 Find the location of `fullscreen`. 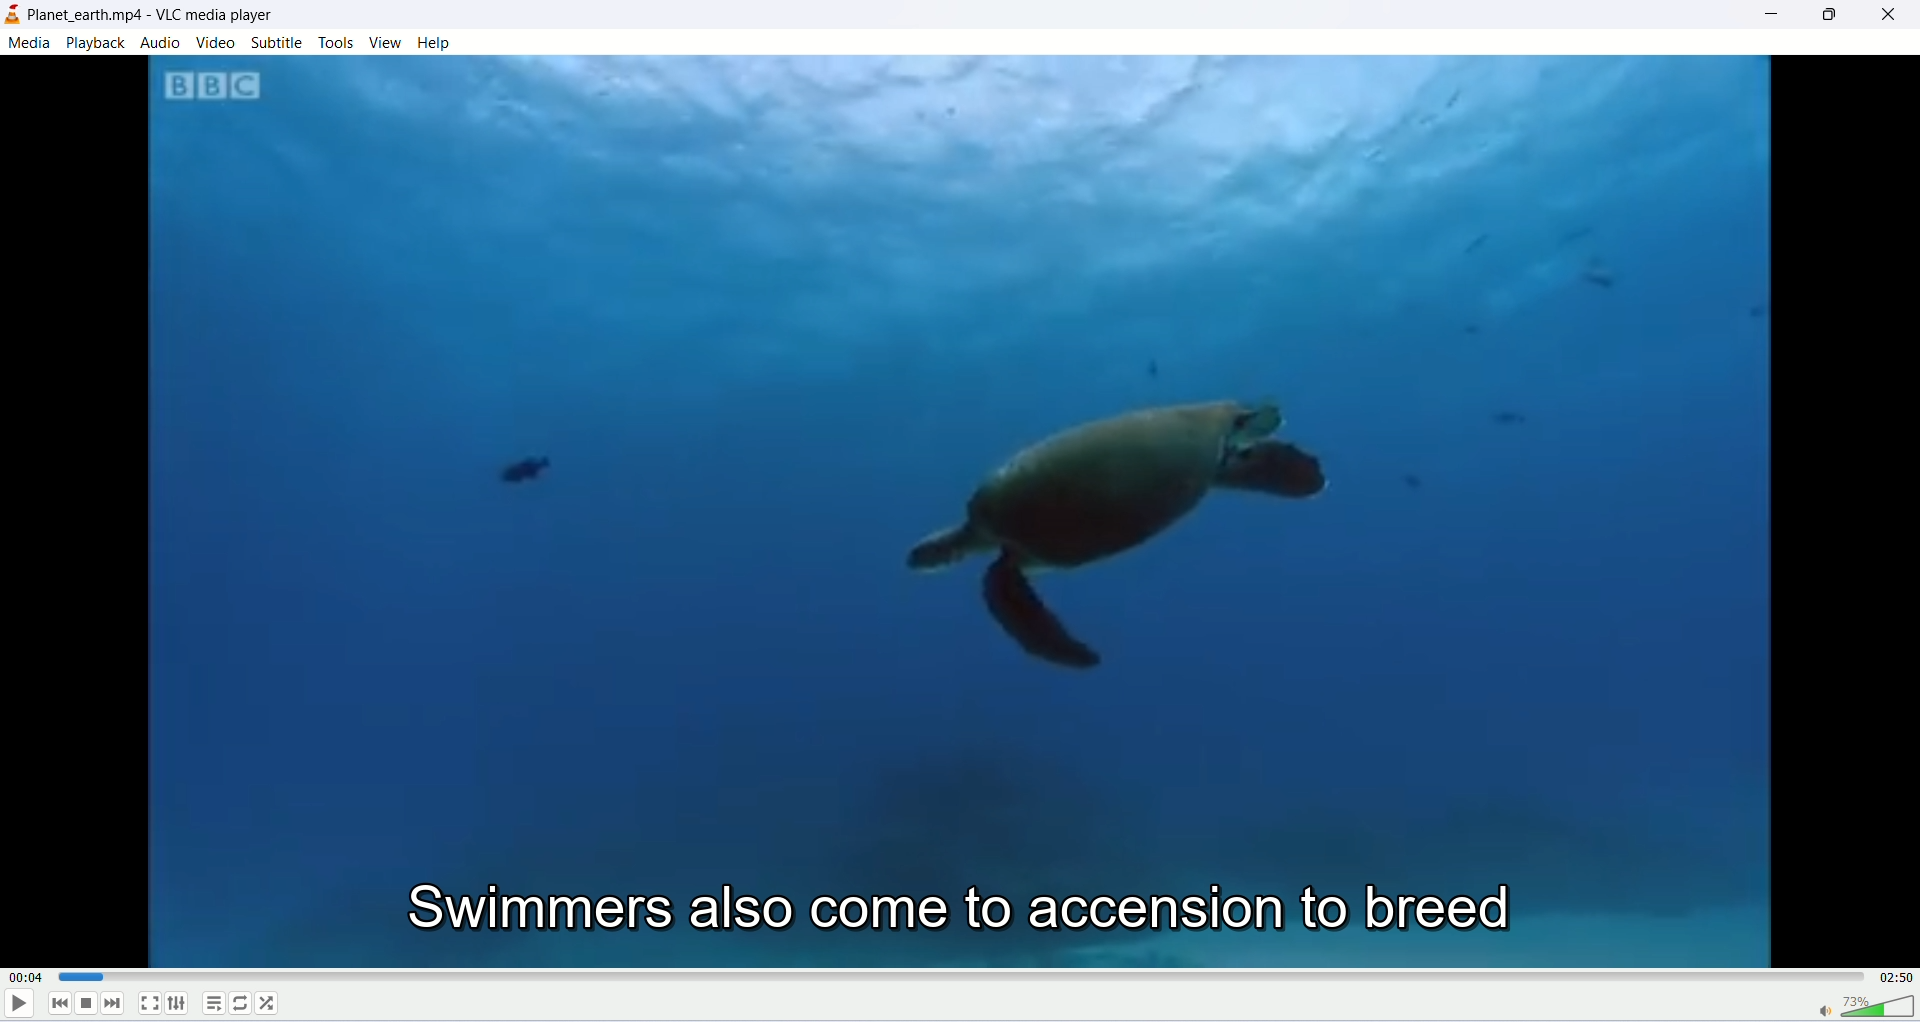

fullscreen is located at coordinates (151, 1004).